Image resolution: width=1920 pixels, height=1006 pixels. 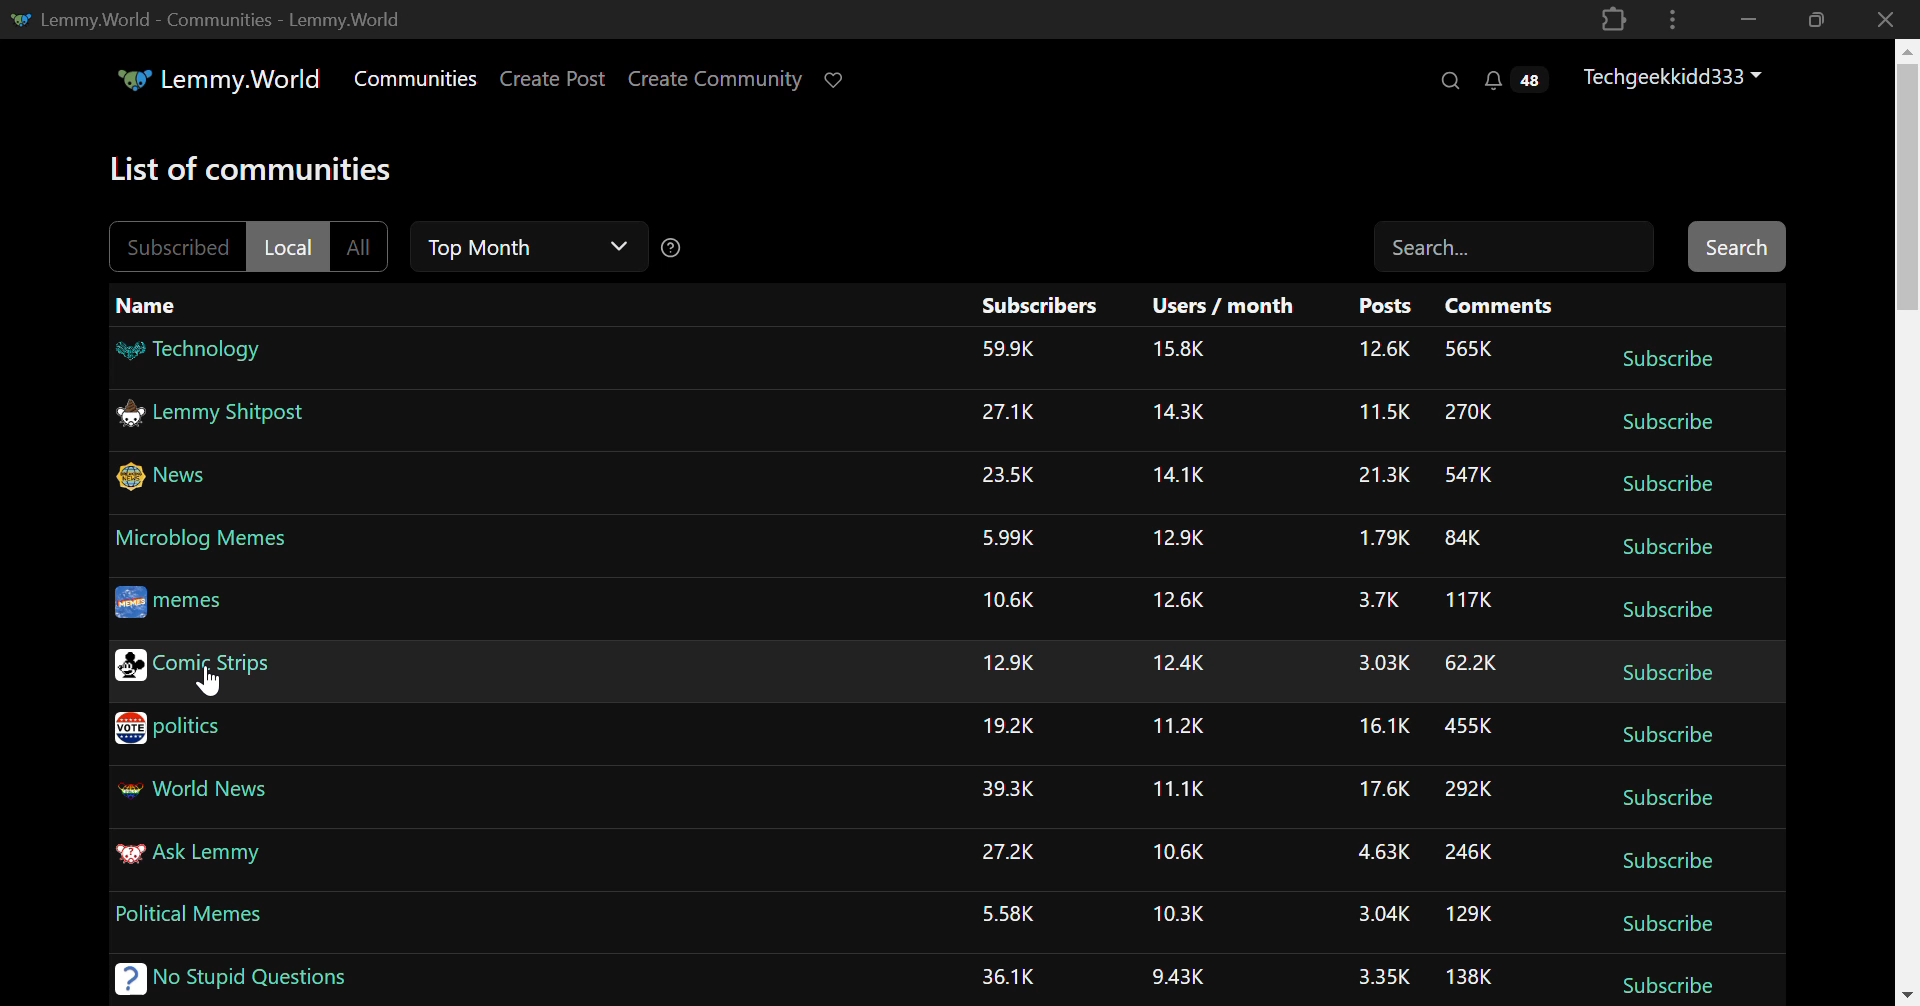 What do you see at coordinates (1007, 353) in the screenshot?
I see `53.9K` at bounding box center [1007, 353].